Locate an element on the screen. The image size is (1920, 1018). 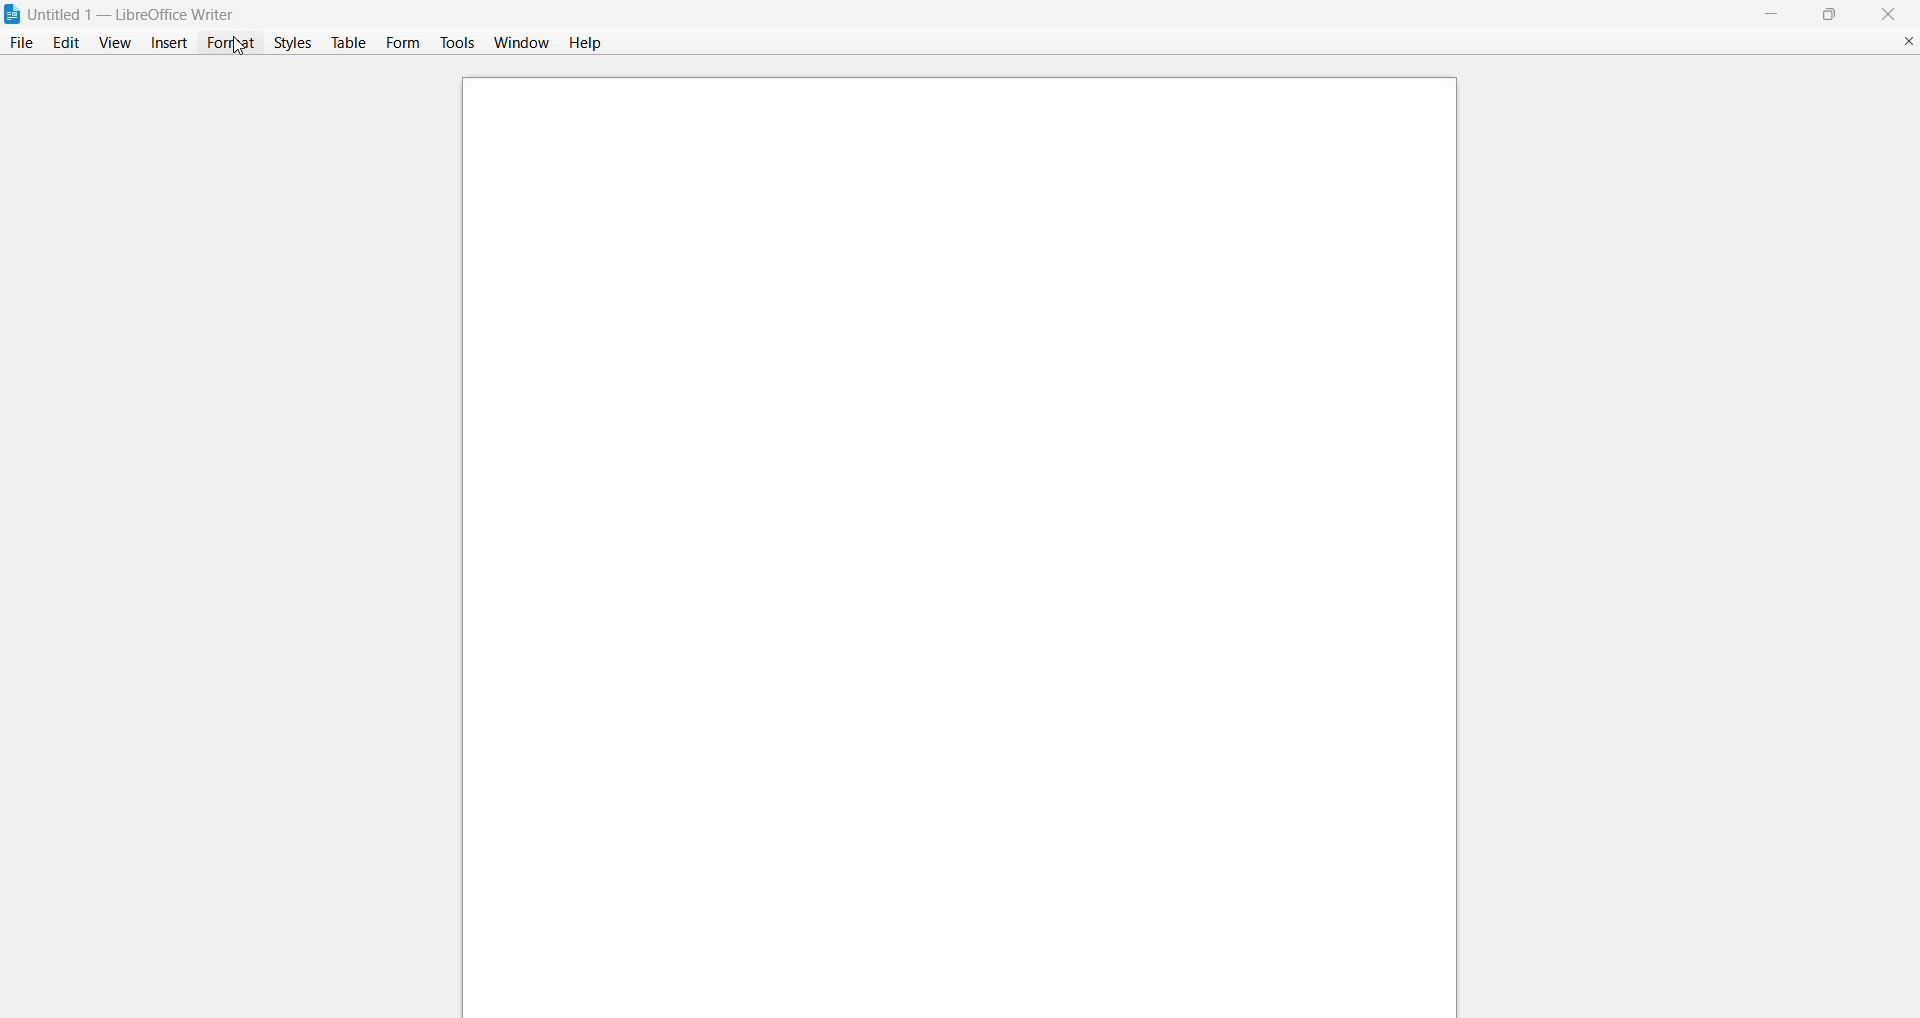
form is located at coordinates (404, 41).